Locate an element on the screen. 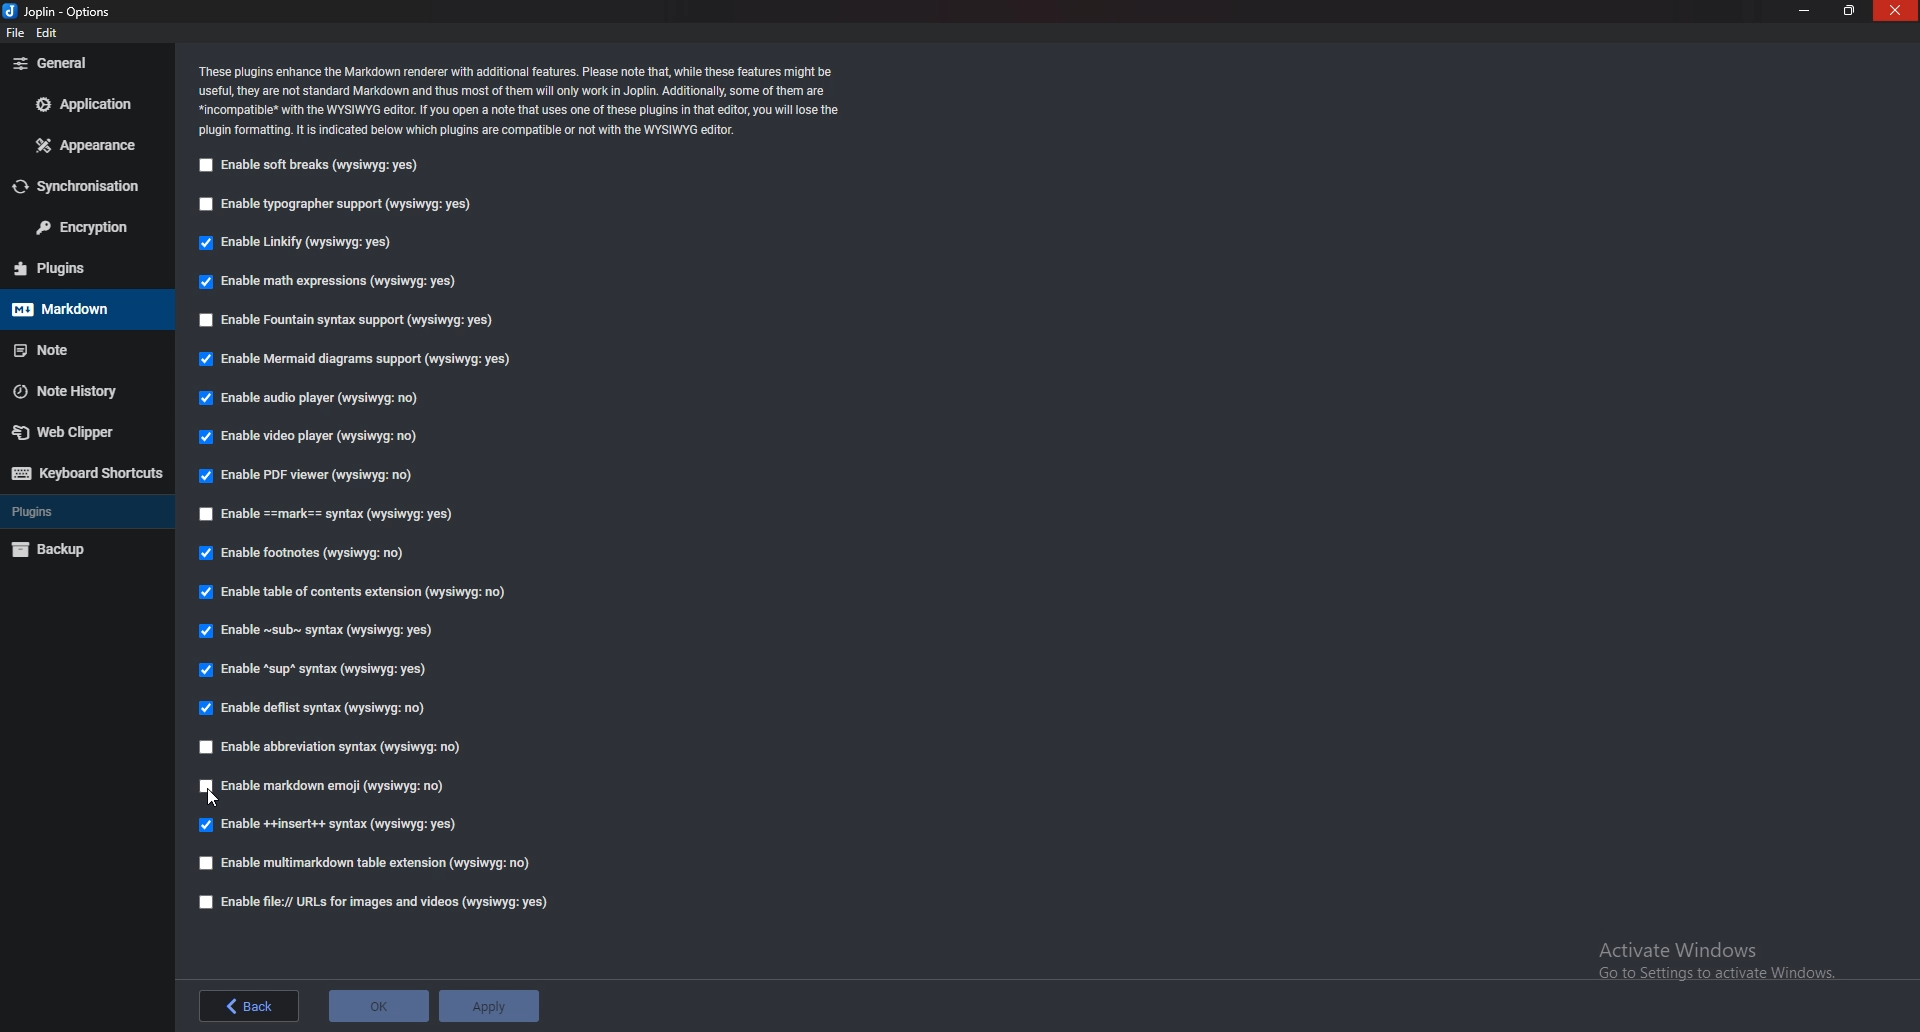 Image resolution: width=1920 pixels, height=1032 pixels. minimize is located at coordinates (1808, 11).